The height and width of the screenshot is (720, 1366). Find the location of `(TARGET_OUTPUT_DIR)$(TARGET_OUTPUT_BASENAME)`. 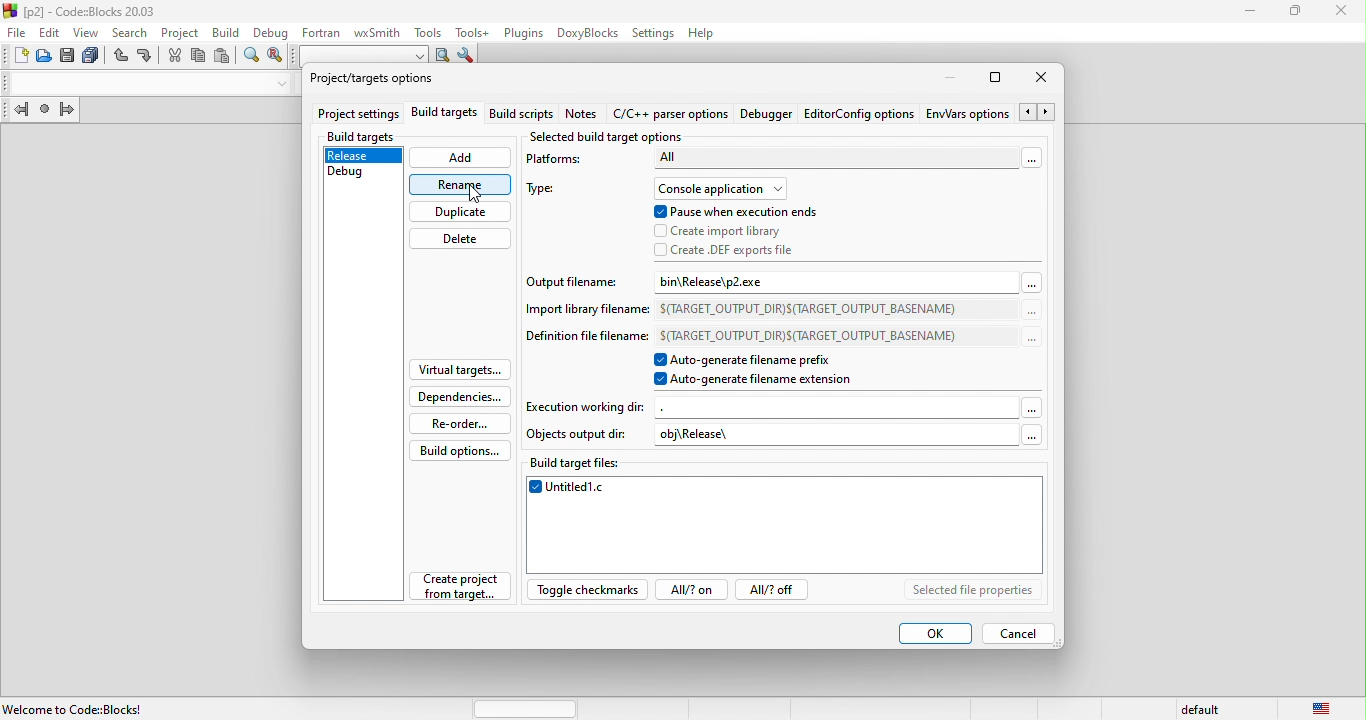

(TARGET_OUTPUT_DIR)$(TARGET_OUTPUT_BASENAME) is located at coordinates (811, 308).